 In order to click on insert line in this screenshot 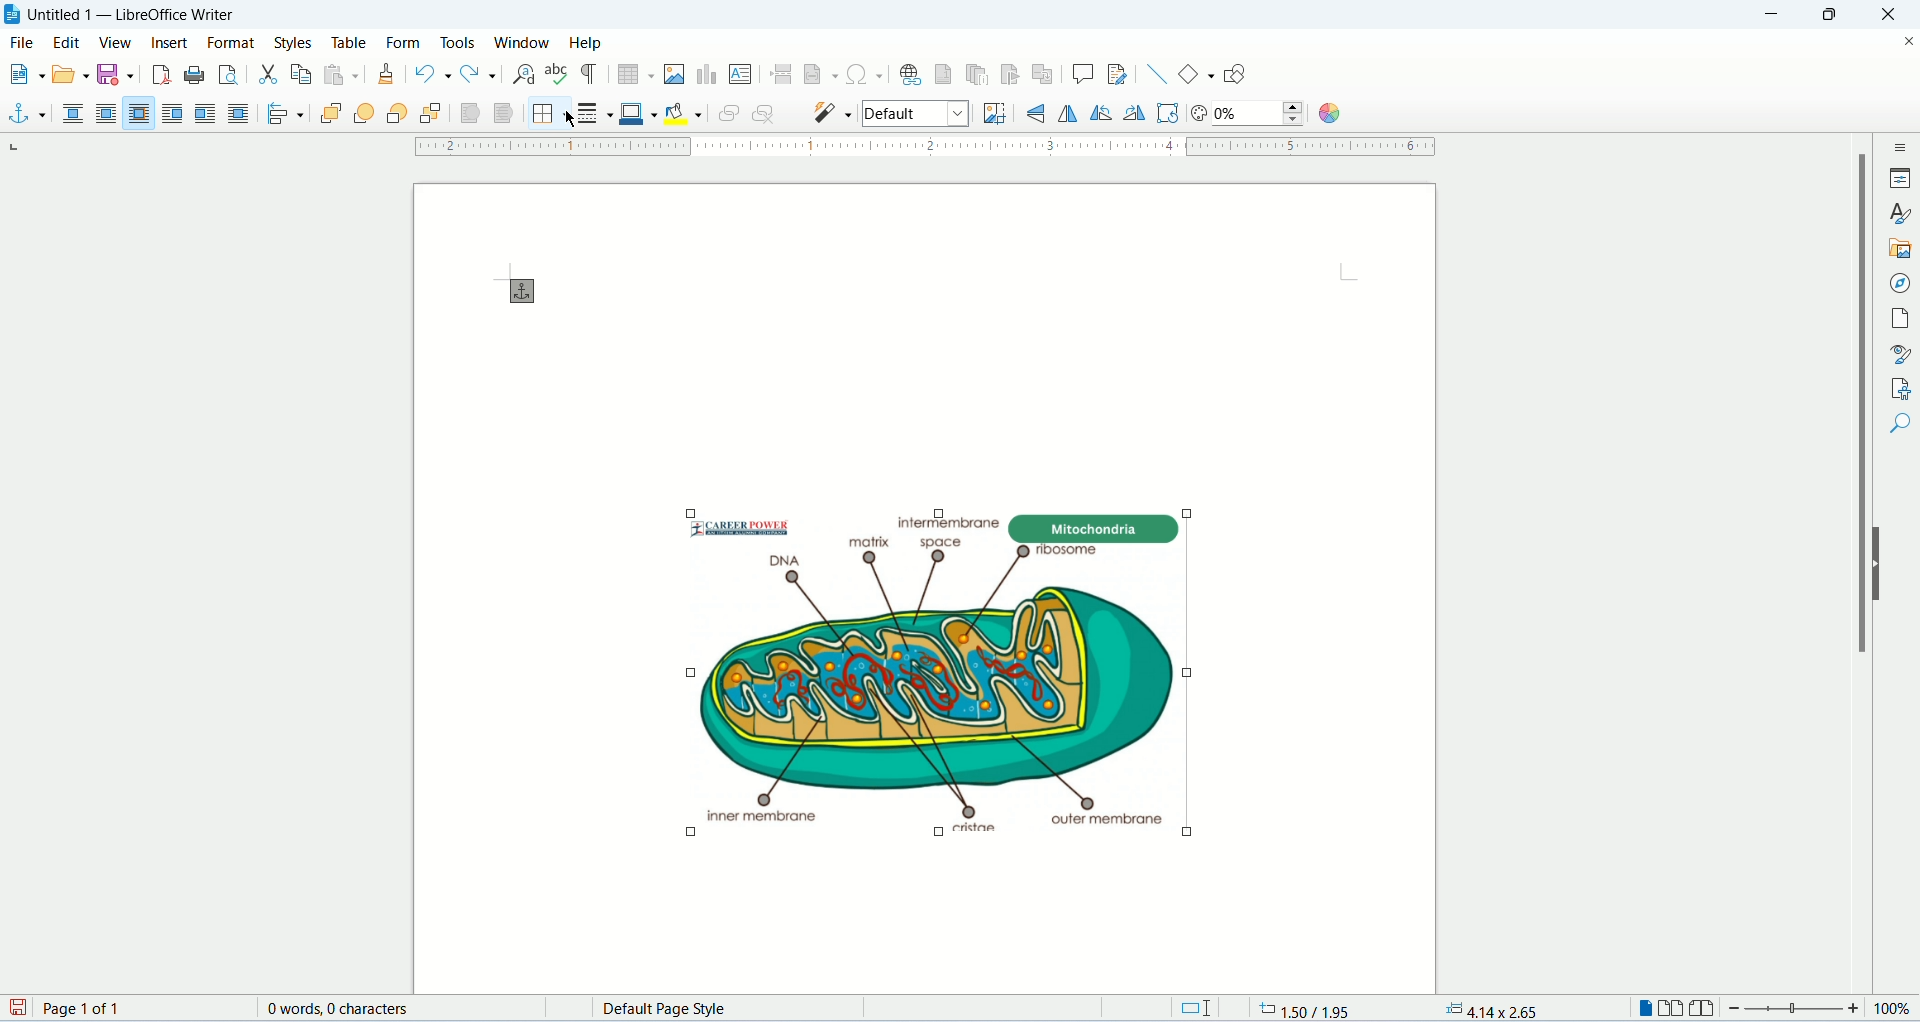, I will do `click(1157, 74)`.